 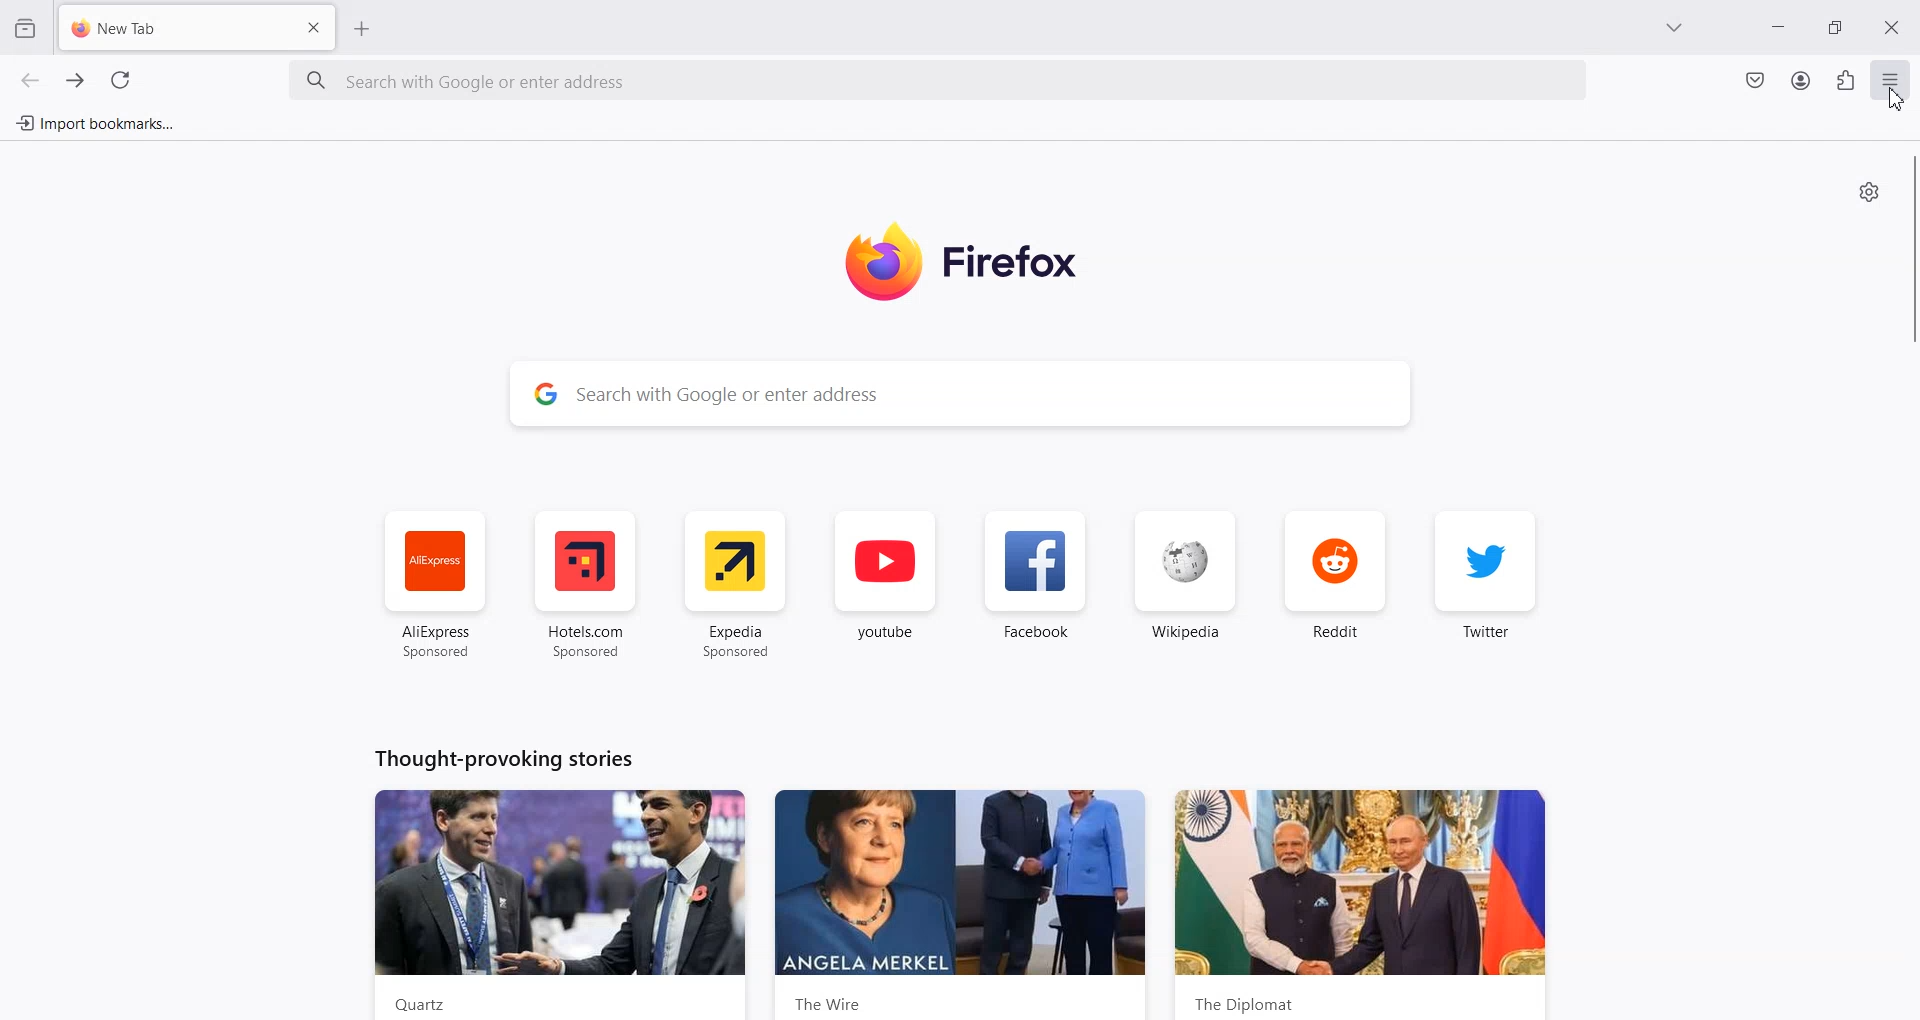 I want to click on youtube, so click(x=889, y=583).